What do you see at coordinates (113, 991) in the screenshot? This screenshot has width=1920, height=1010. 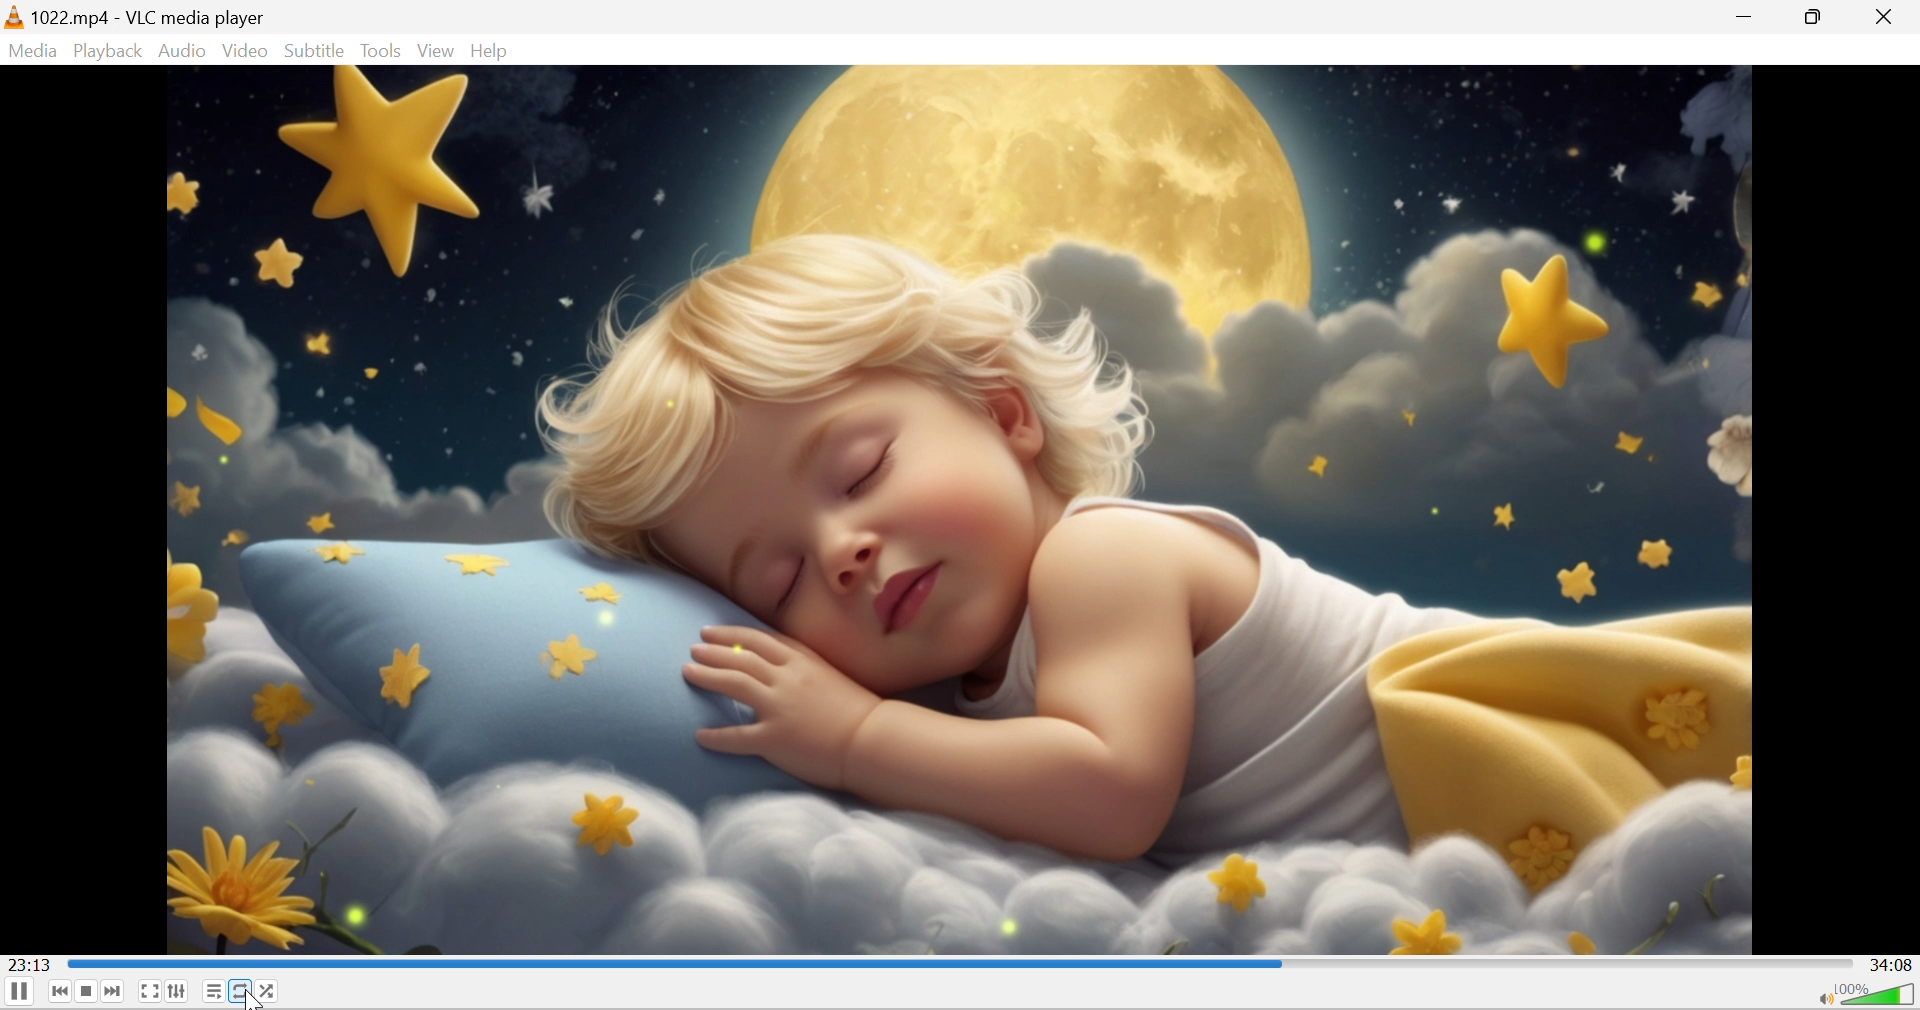 I see `Next media in the playlist, skip forward when held` at bounding box center [113, 991].